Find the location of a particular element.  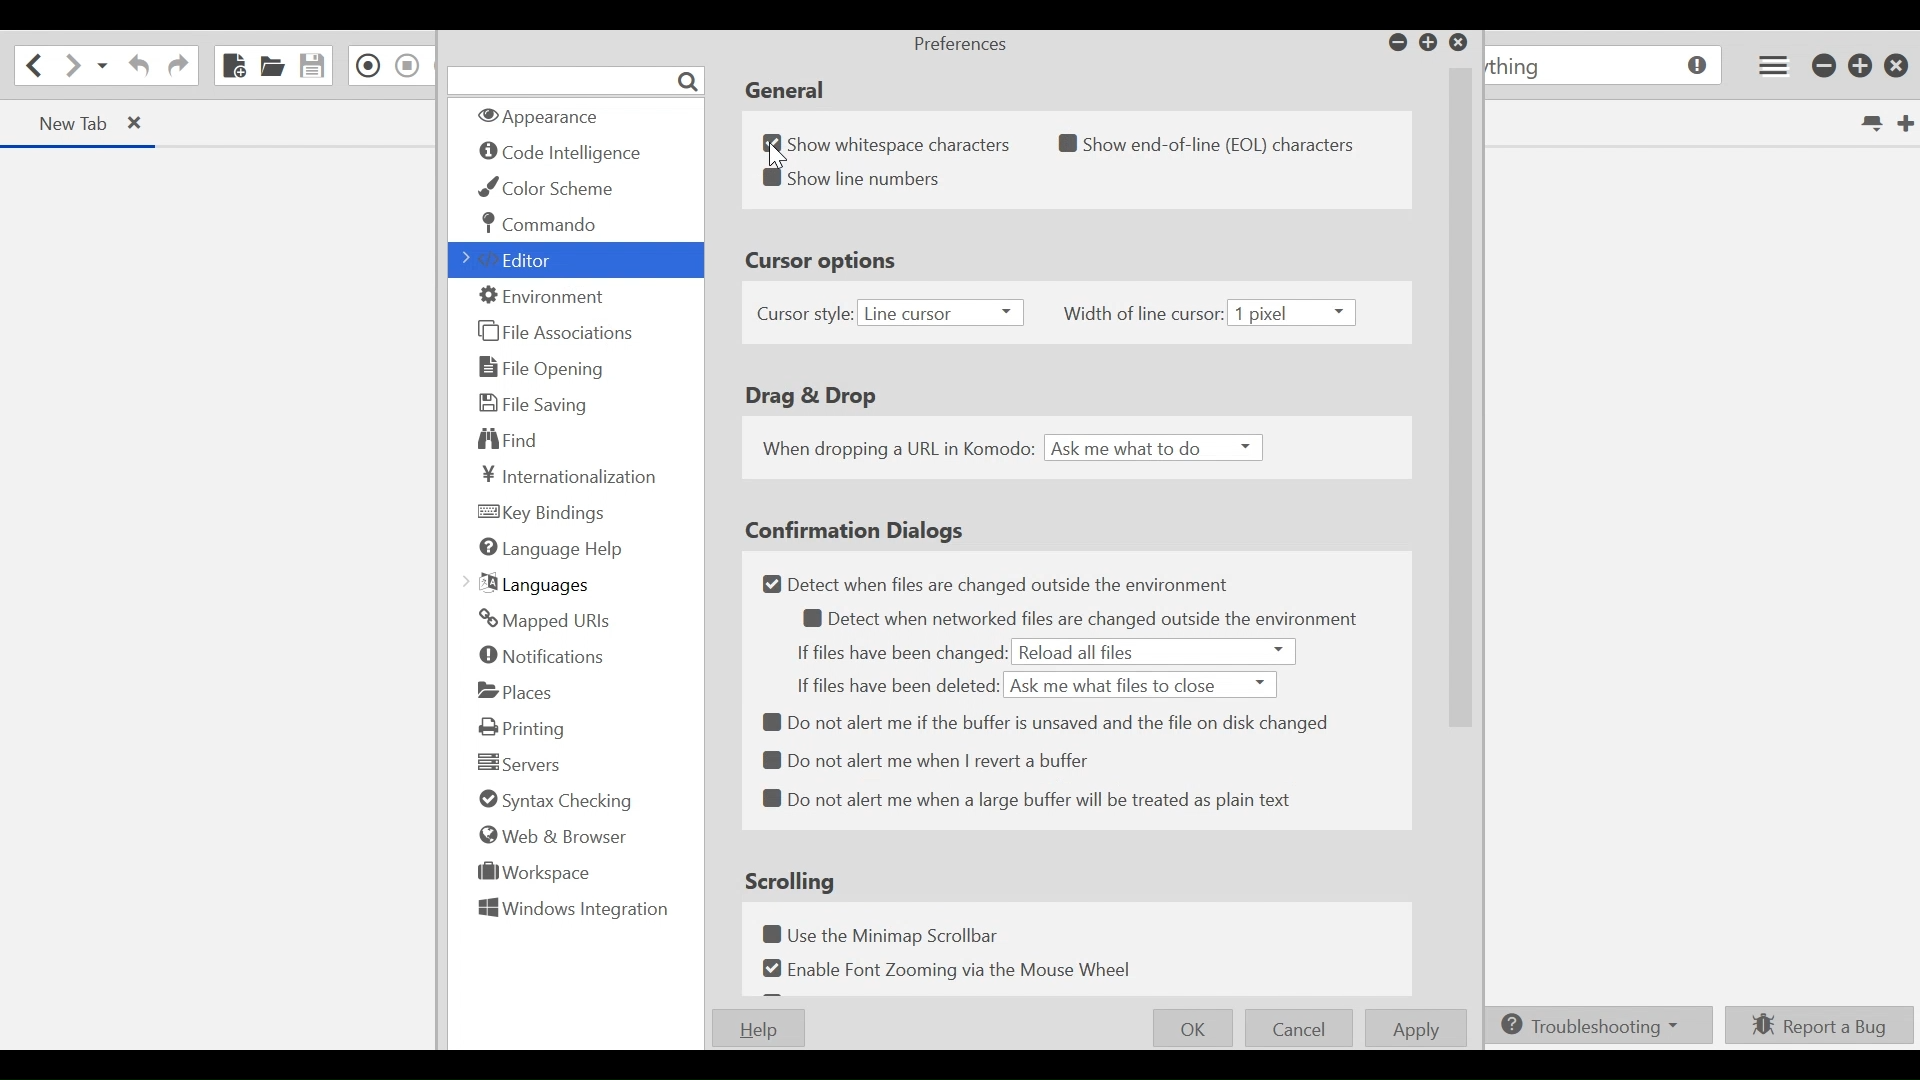

Workspace is located at coordinates (535, 871).